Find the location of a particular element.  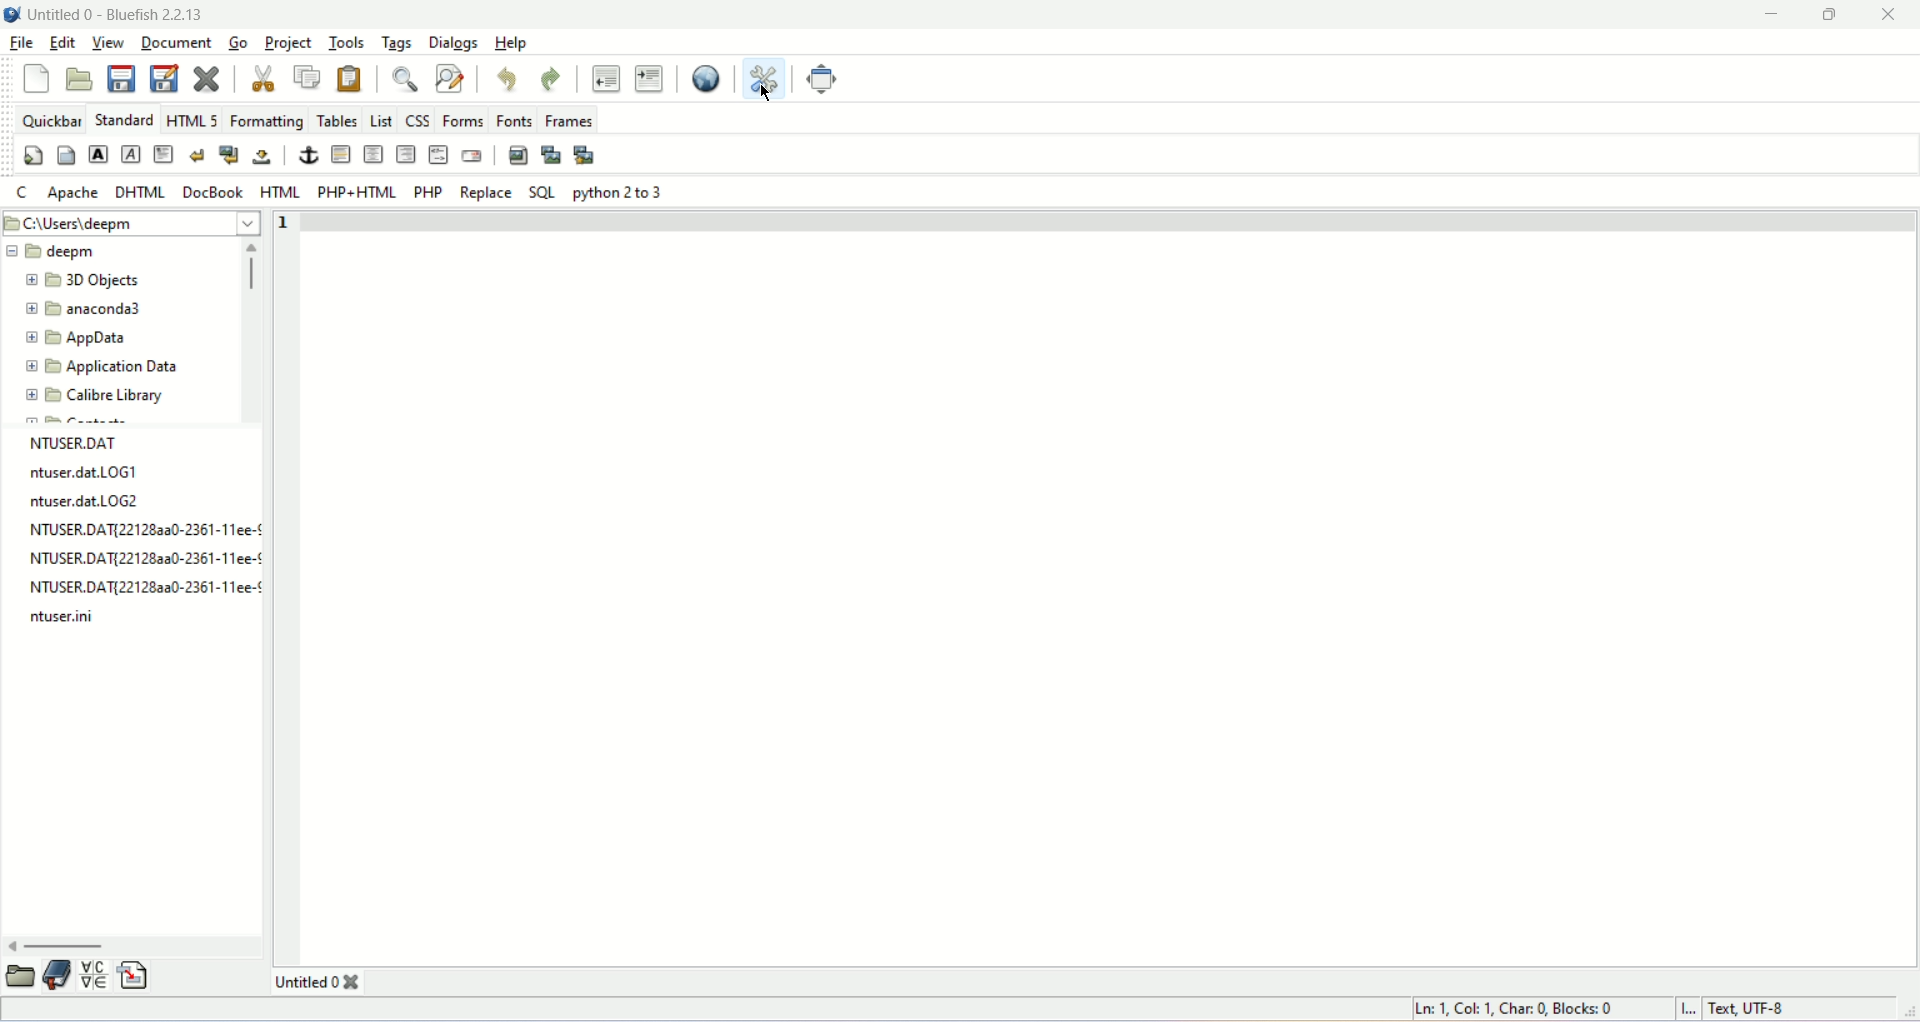

quickstart is located at coordinates (34, 156).